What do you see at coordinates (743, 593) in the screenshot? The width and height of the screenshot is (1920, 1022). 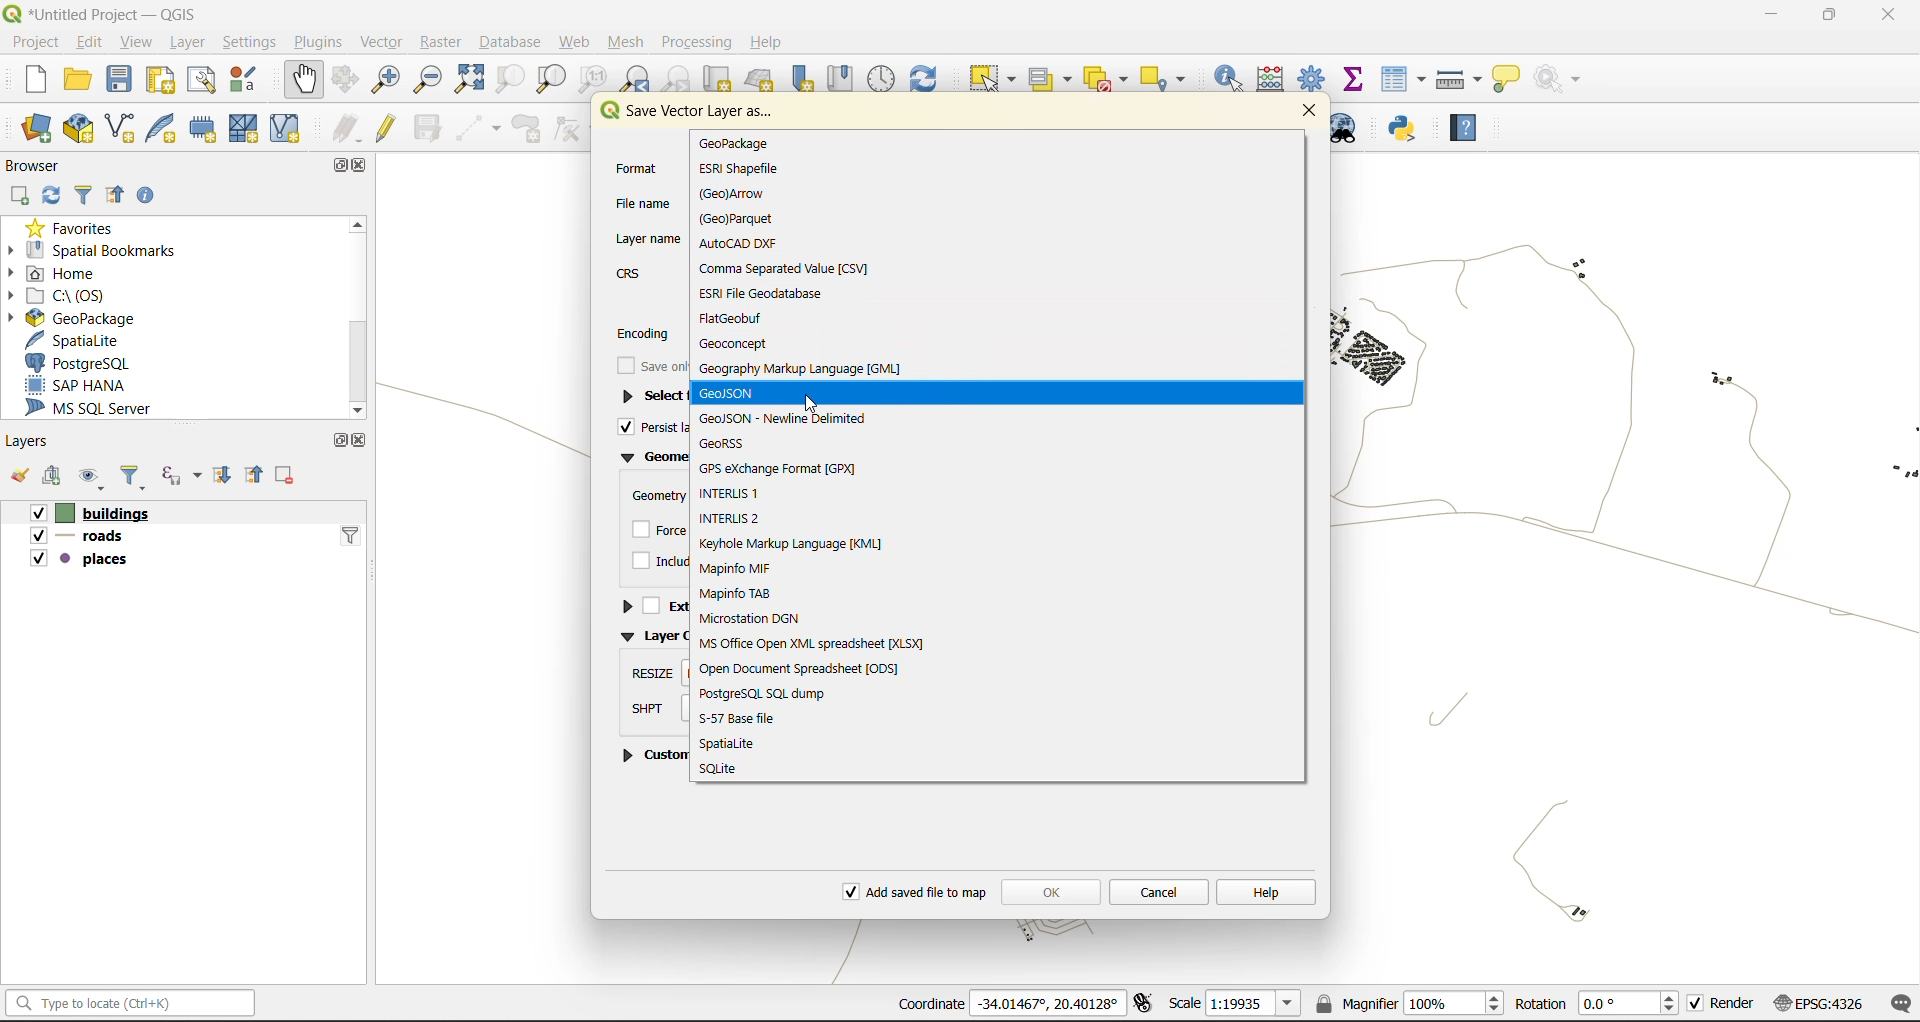 I see `mapinfo tab` at bounding box center [743, 593].